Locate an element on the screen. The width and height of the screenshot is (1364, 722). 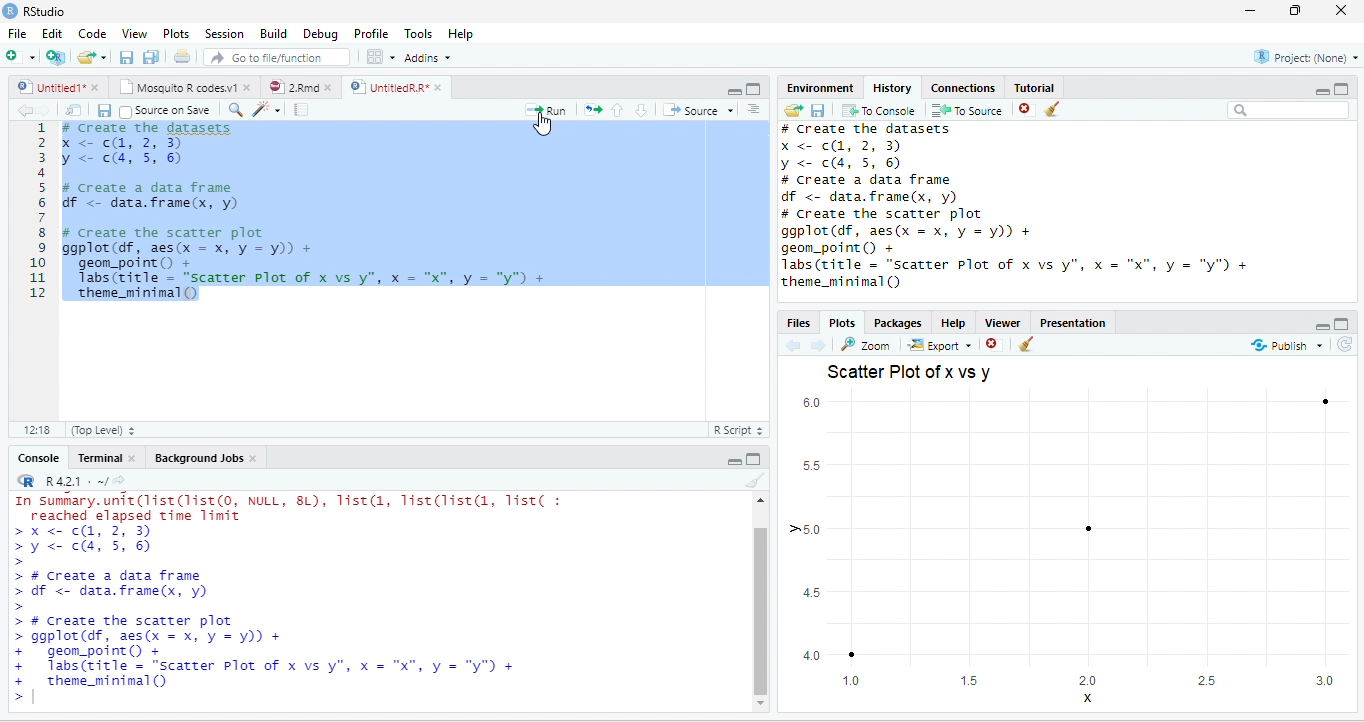
R 4.2.1 . ~/ is located at coordinates (75, 481).